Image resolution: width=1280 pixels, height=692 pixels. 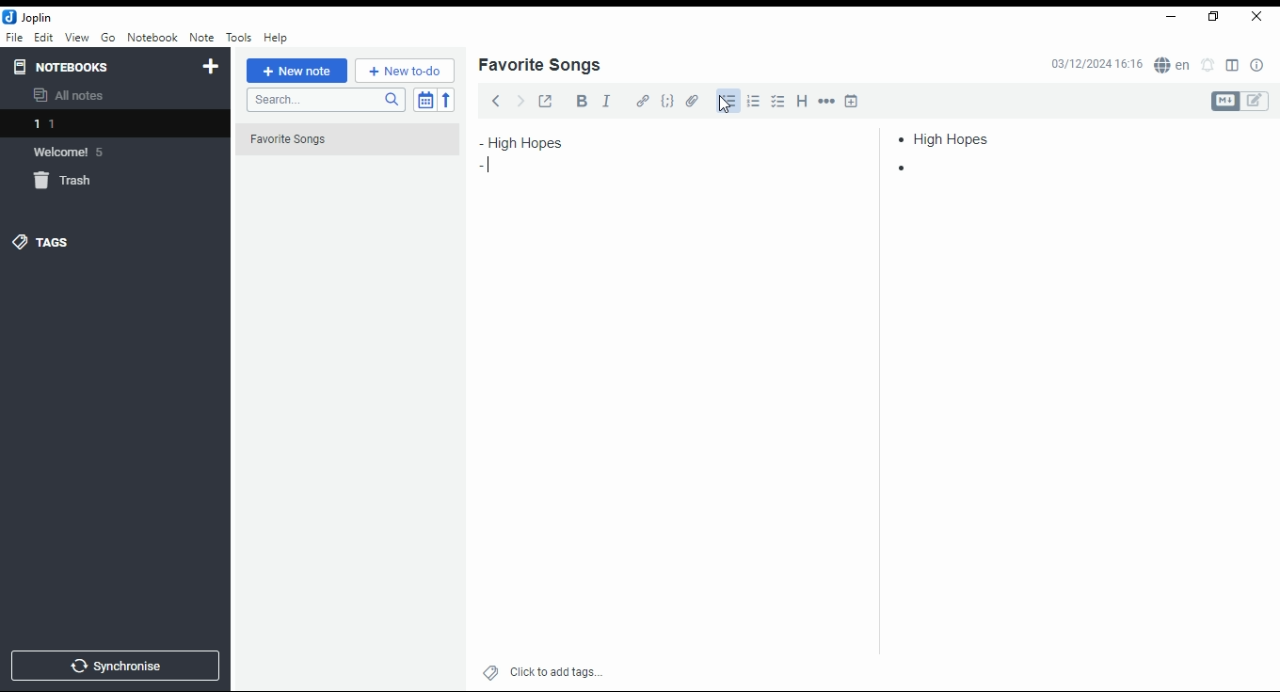 What do you see at coordinates (275, 38) in the screenshot?
I see `help` at bounding box center [275, 38].